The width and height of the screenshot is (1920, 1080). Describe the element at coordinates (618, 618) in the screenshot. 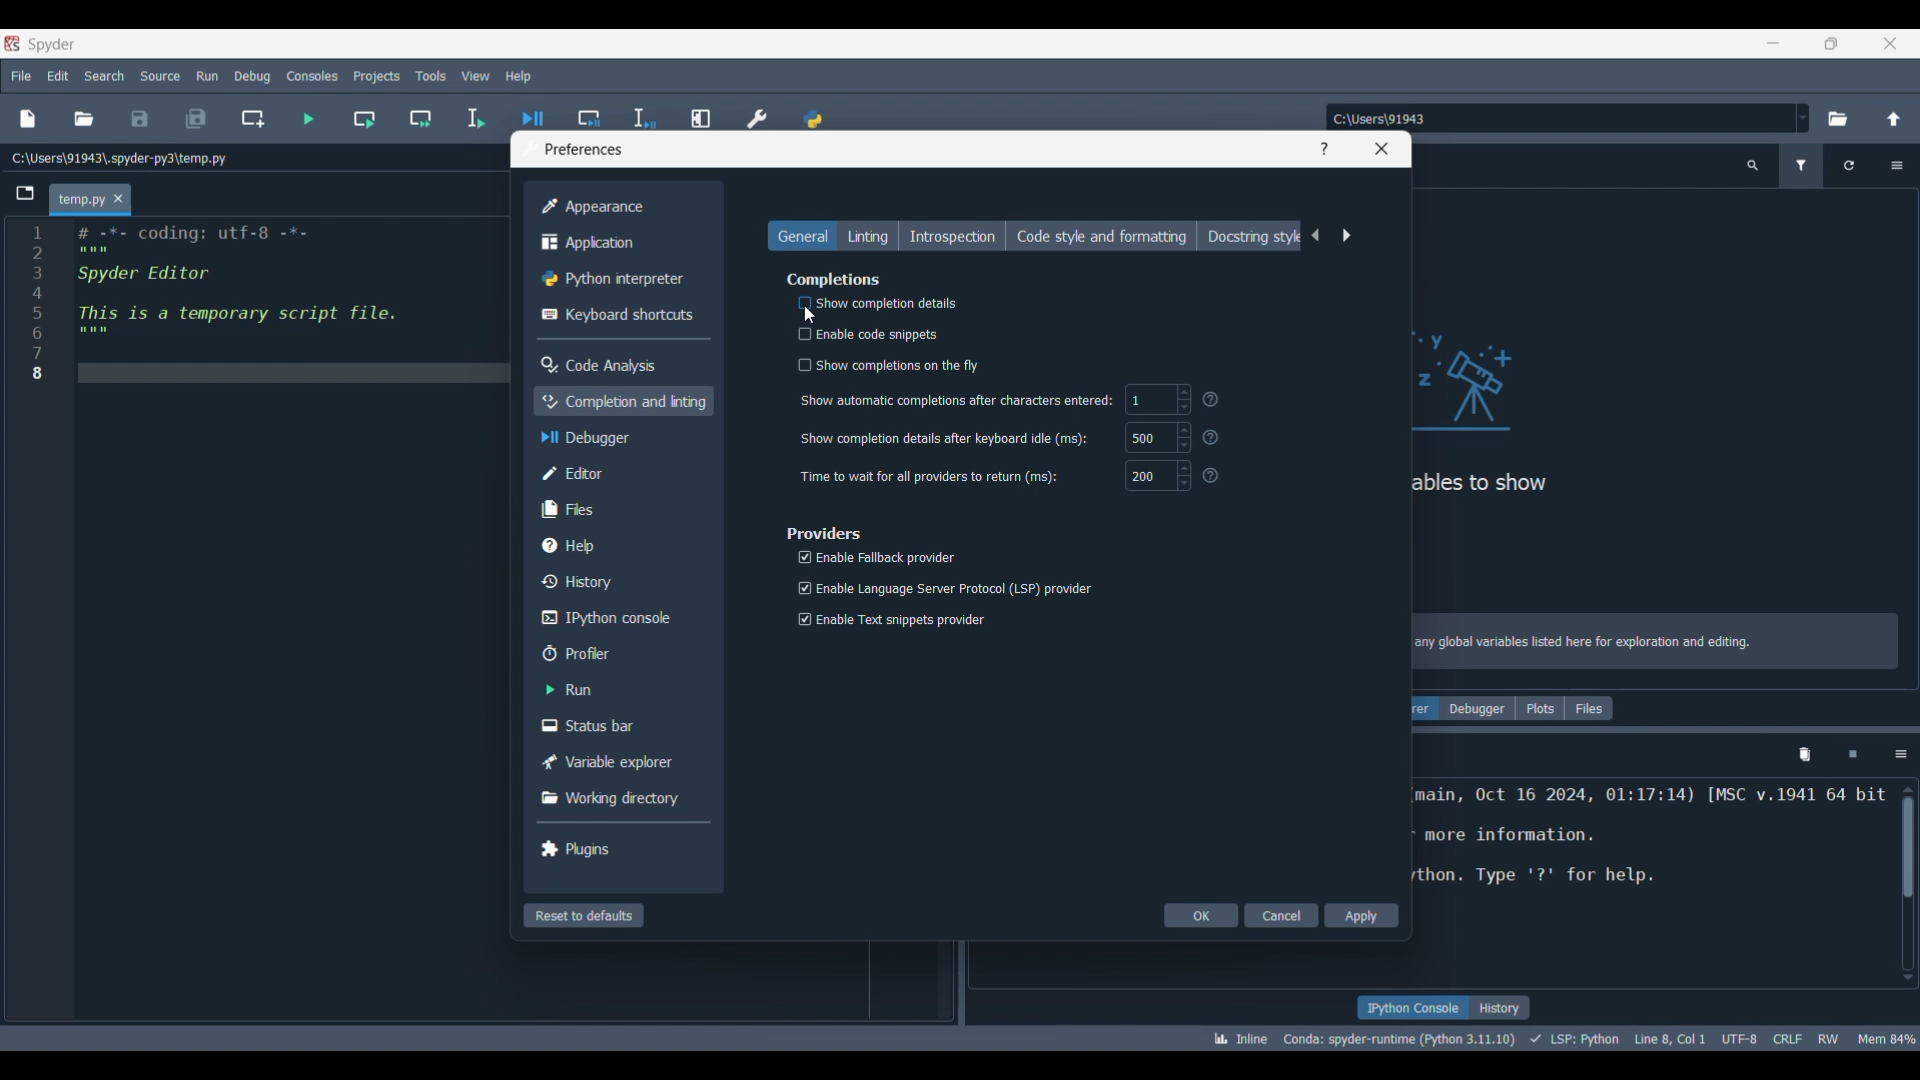

I see `IPython console` at that location.